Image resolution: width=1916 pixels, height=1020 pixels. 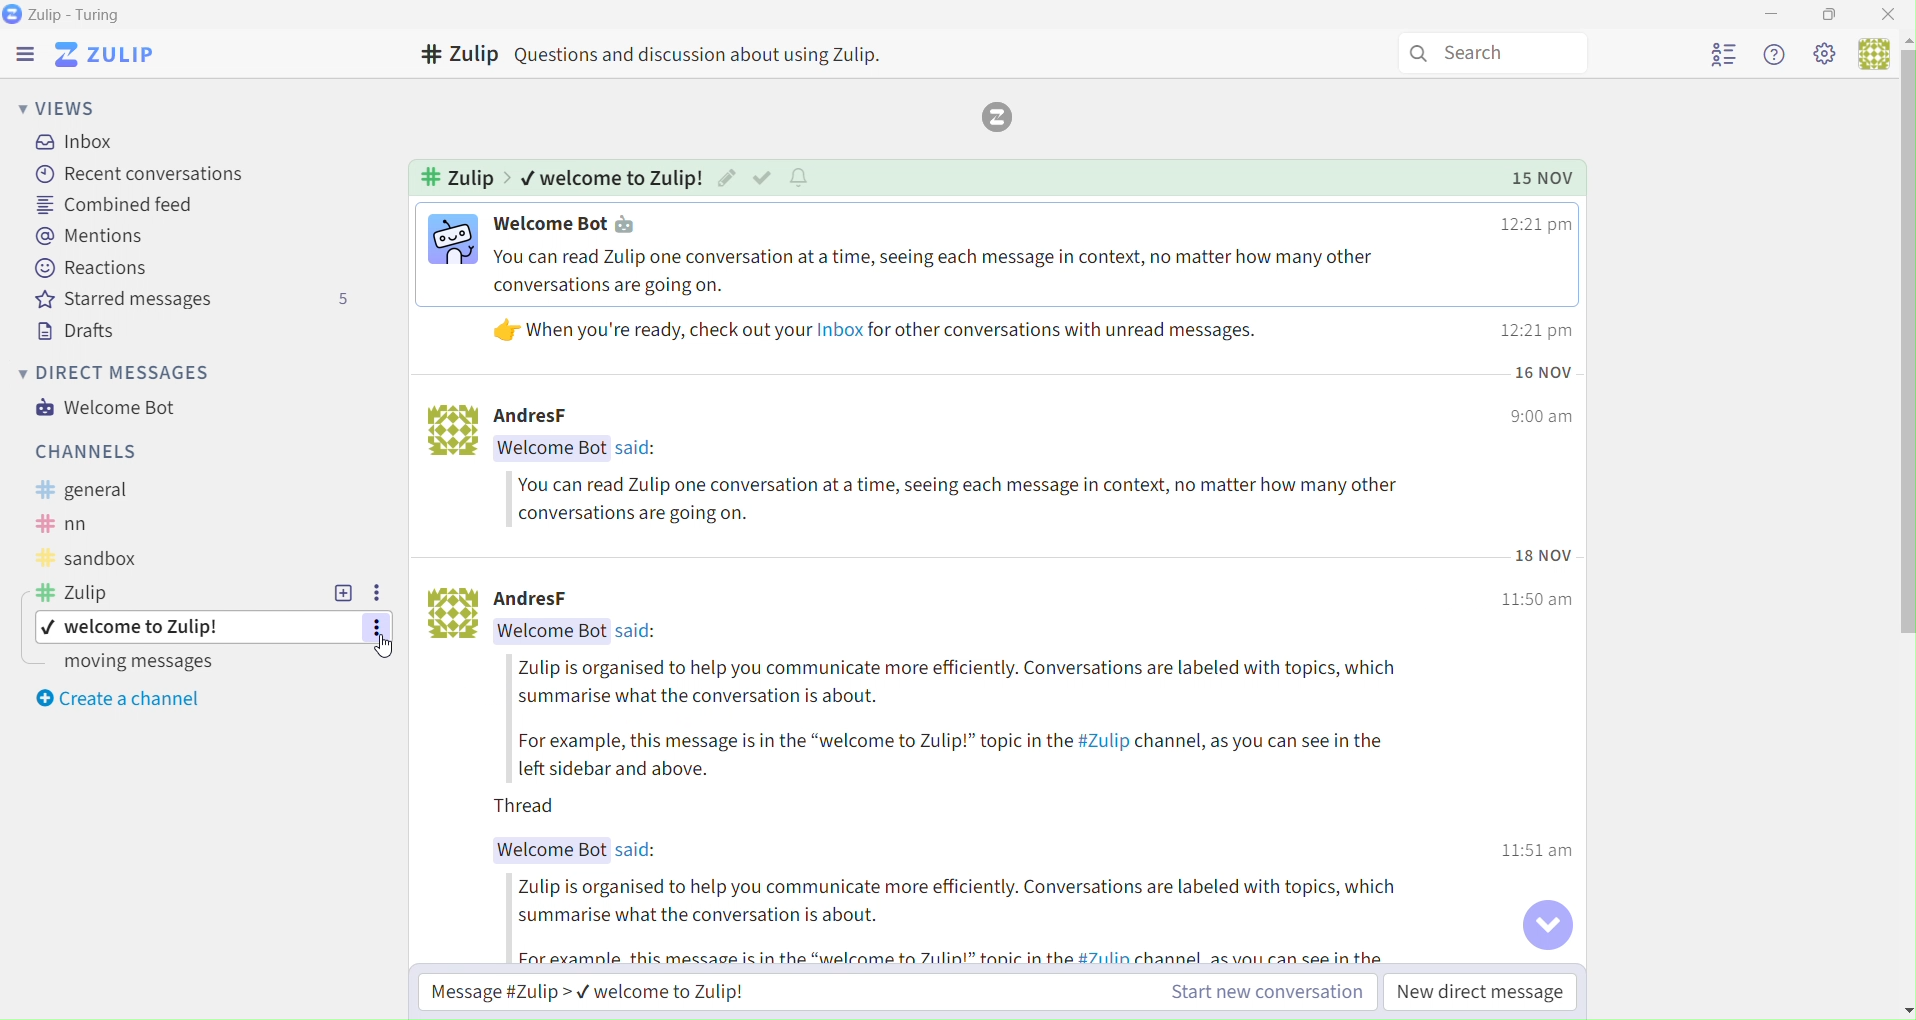 I want to click on Text, so click(x=615, y=177).